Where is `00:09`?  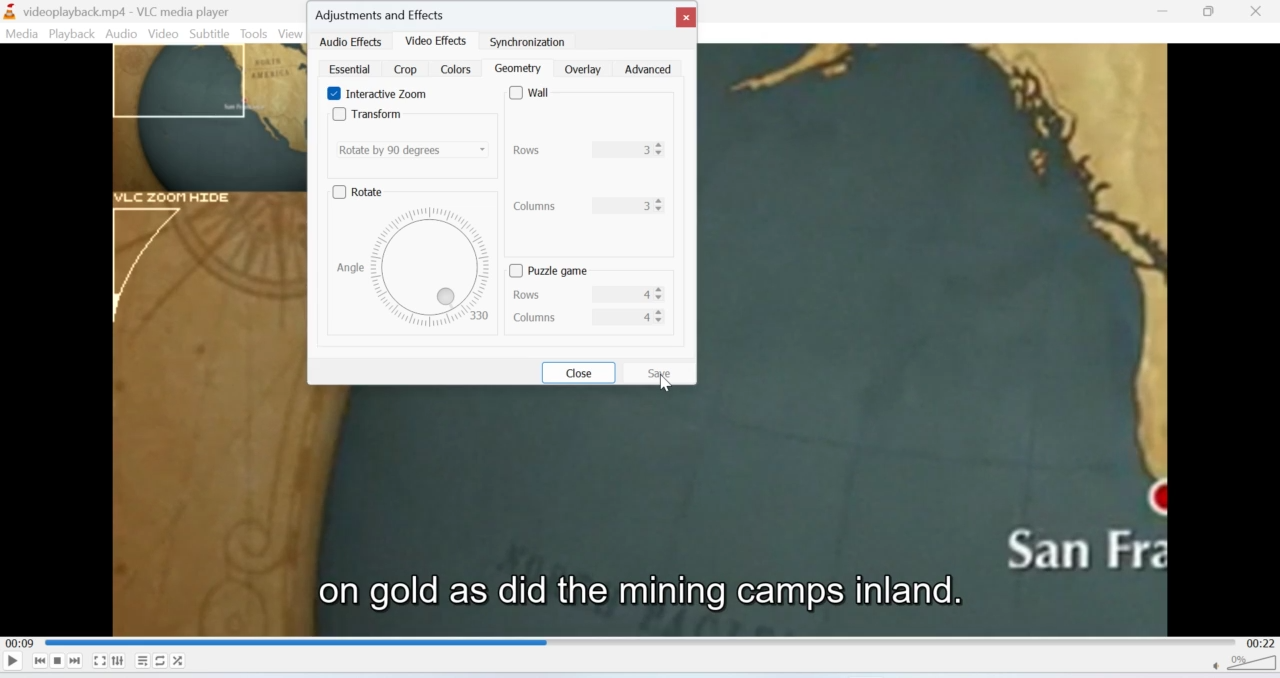 00:09 is located at coordinates (18, 644).